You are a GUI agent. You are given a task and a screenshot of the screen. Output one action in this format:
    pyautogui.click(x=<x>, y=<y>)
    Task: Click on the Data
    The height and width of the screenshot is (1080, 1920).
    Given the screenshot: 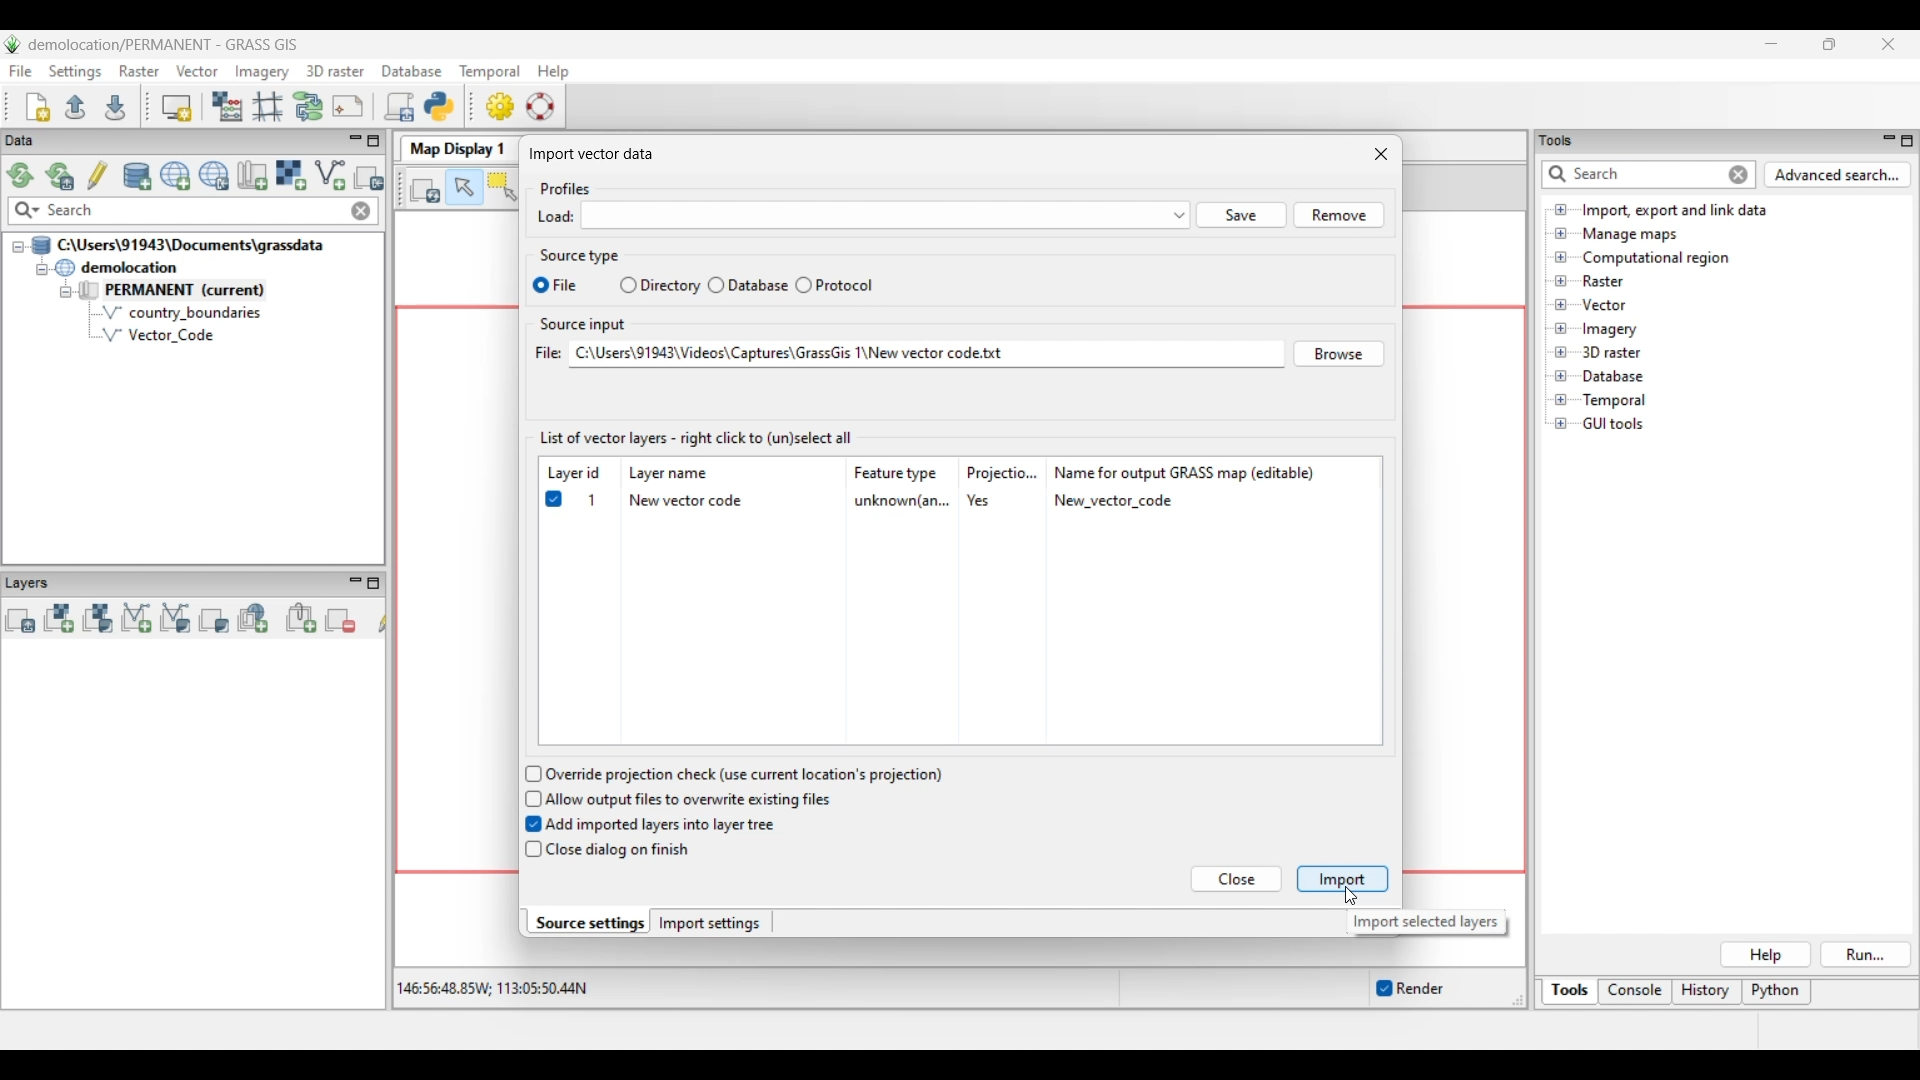 What is the action you would take?
    pyautogui.click(x=37, y=141)
    